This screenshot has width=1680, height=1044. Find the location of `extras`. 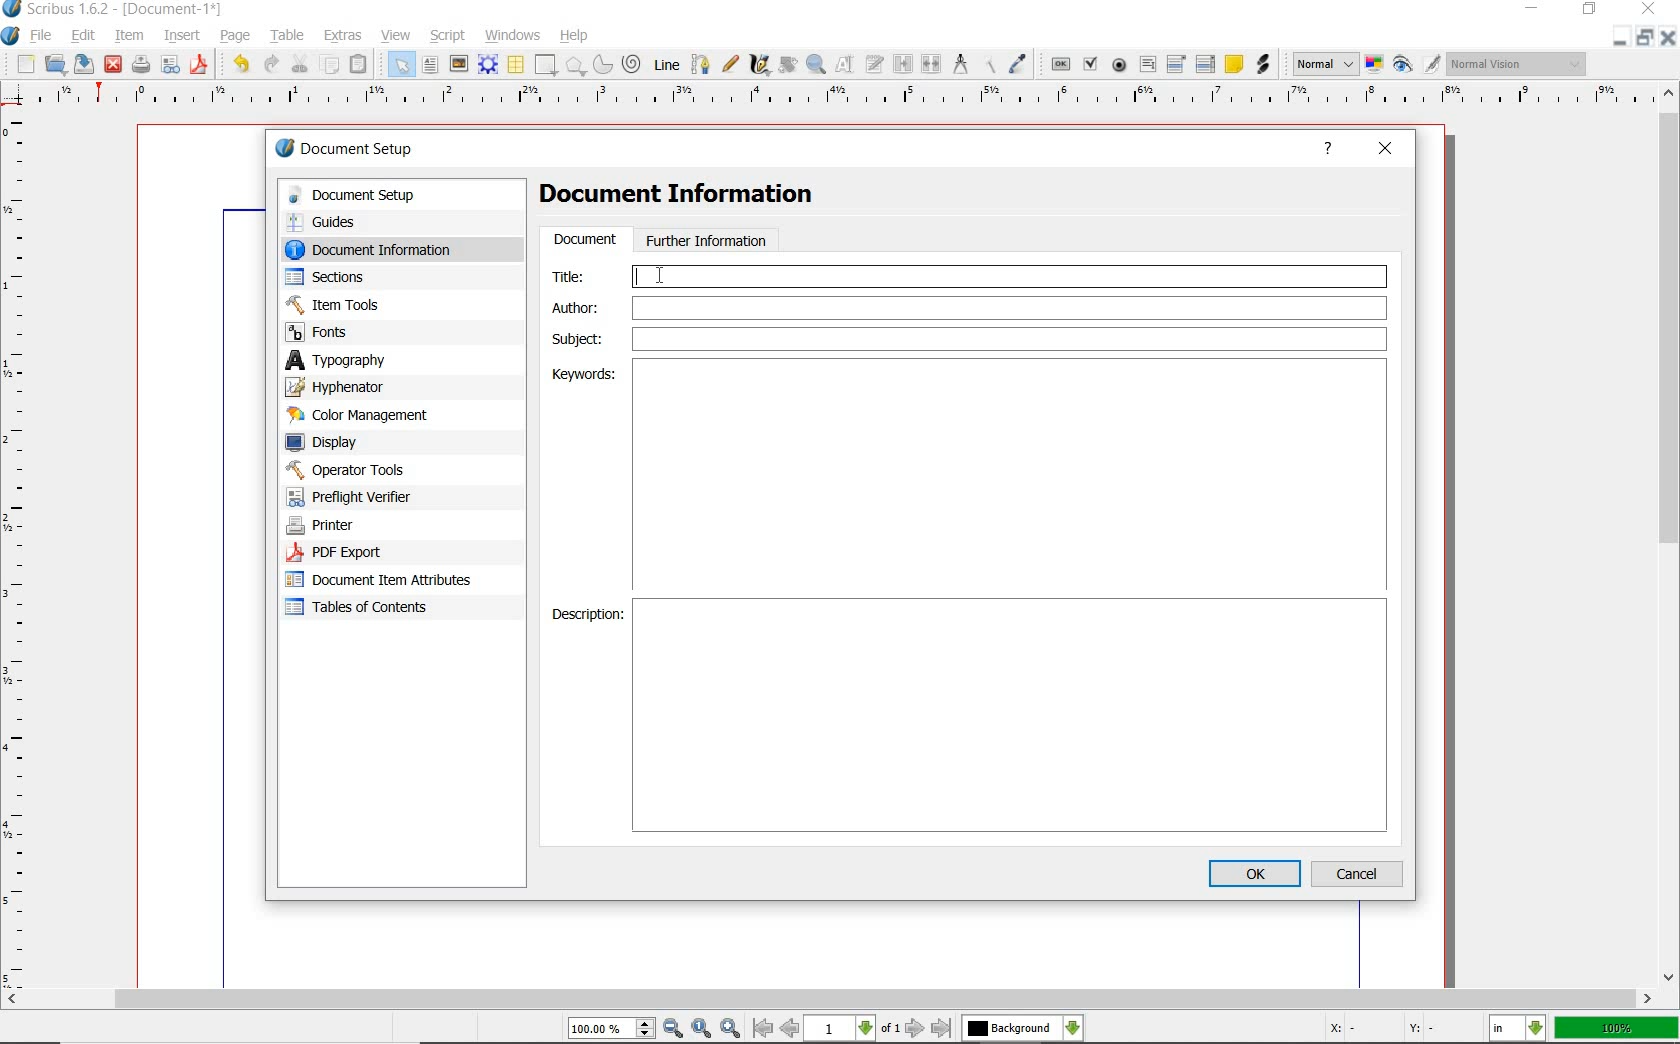

extras is located at coordinates (344, 36).